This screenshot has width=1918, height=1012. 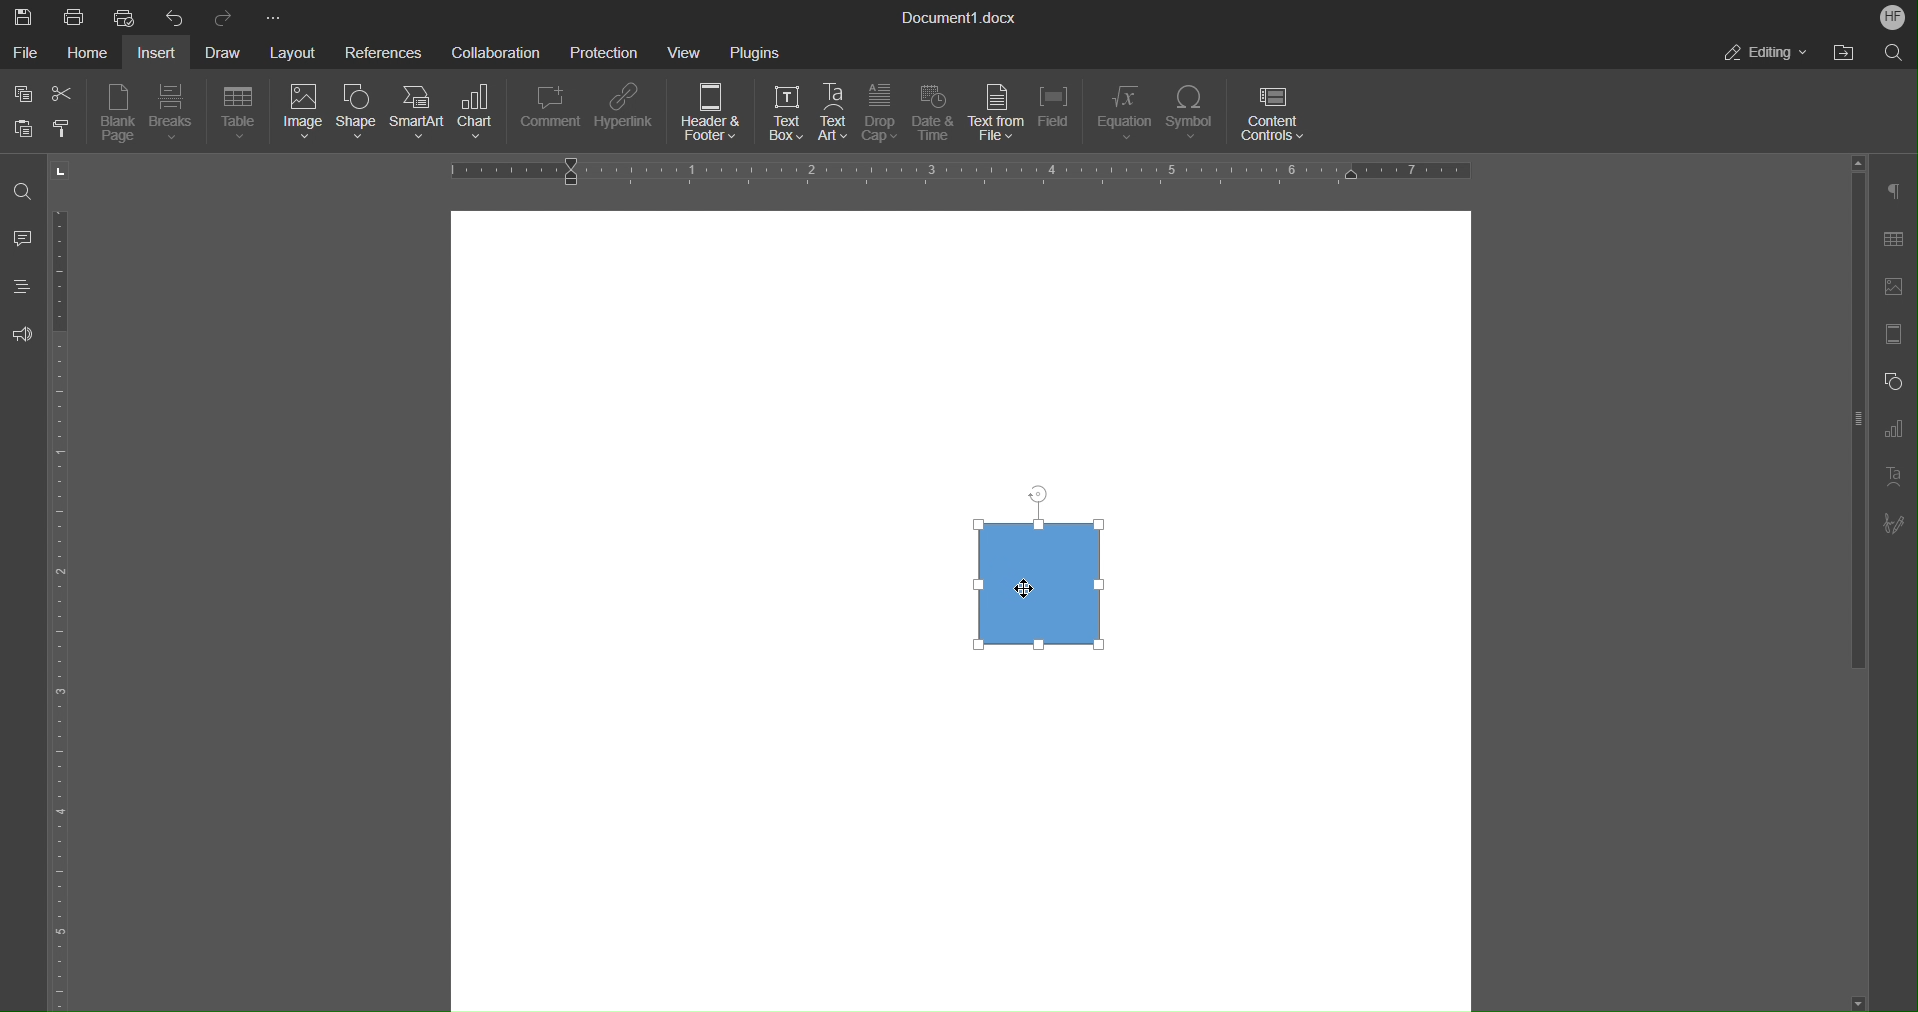 I want to click on Text Art, so click(x=1898, y=477).